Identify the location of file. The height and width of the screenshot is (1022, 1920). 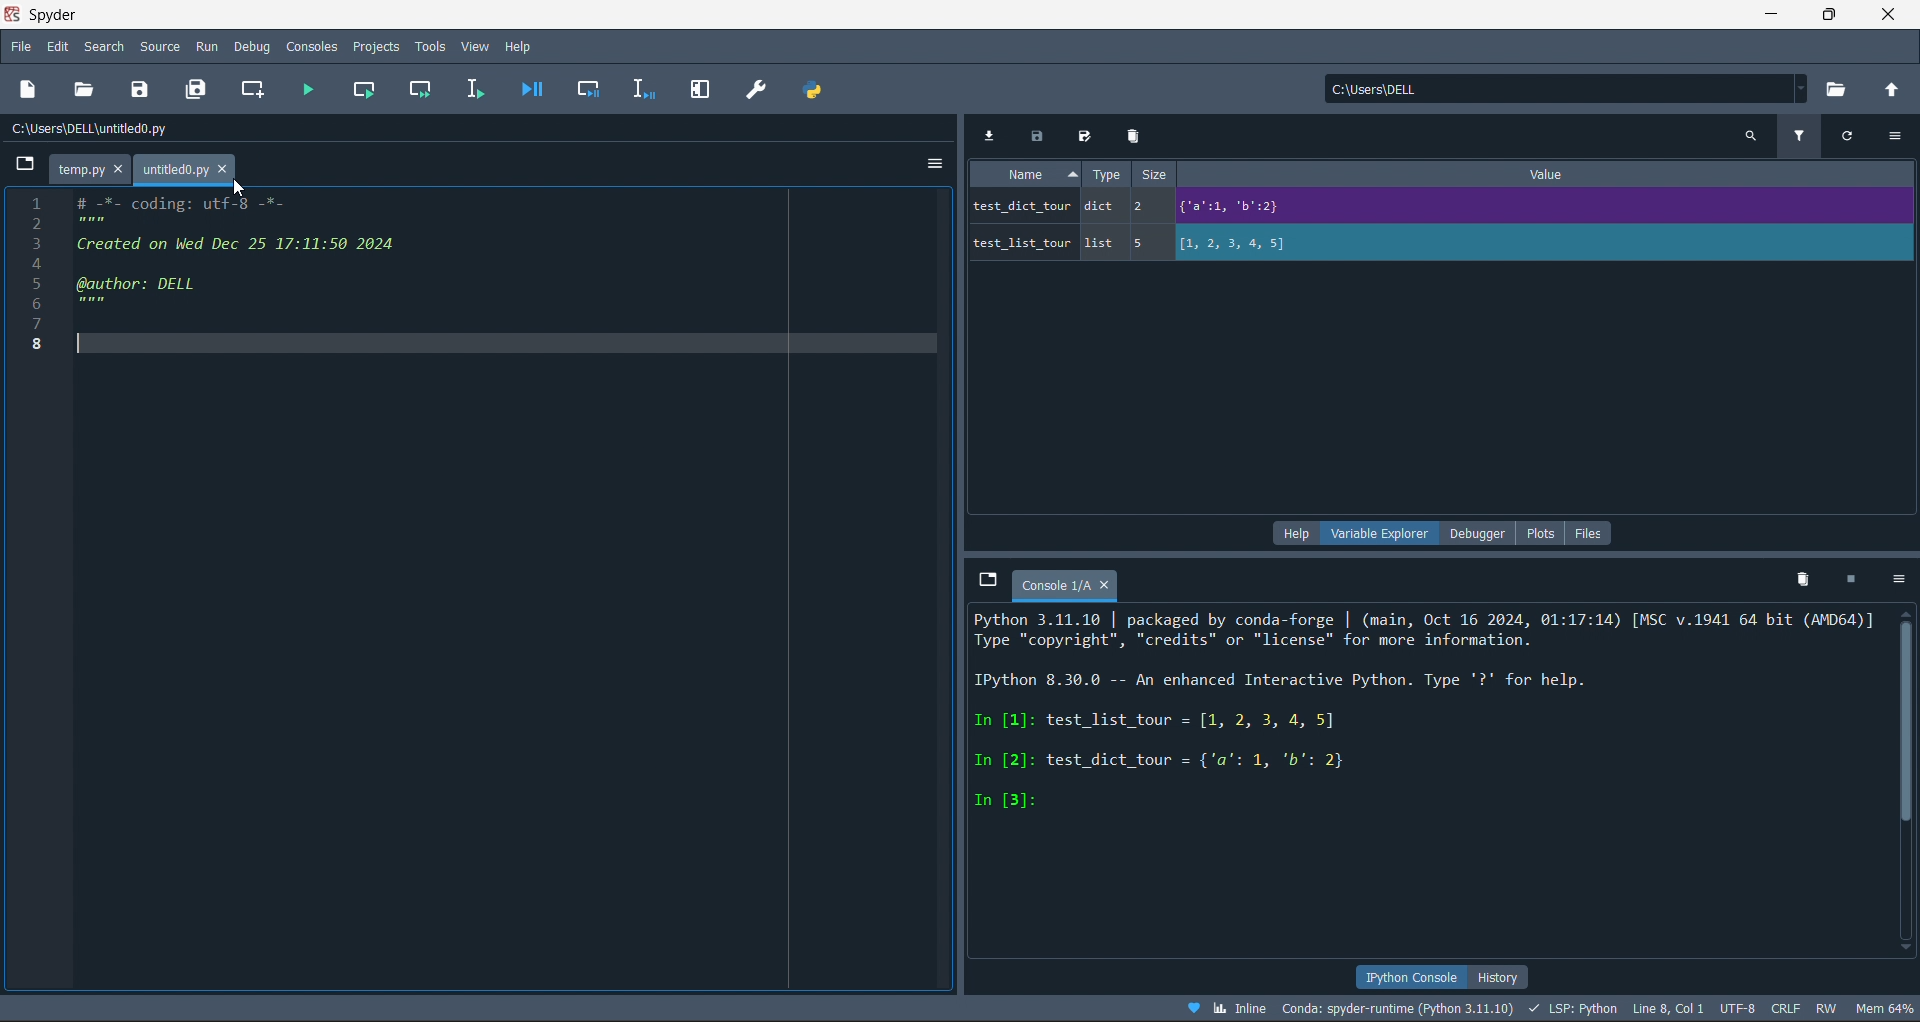
(19, 48).